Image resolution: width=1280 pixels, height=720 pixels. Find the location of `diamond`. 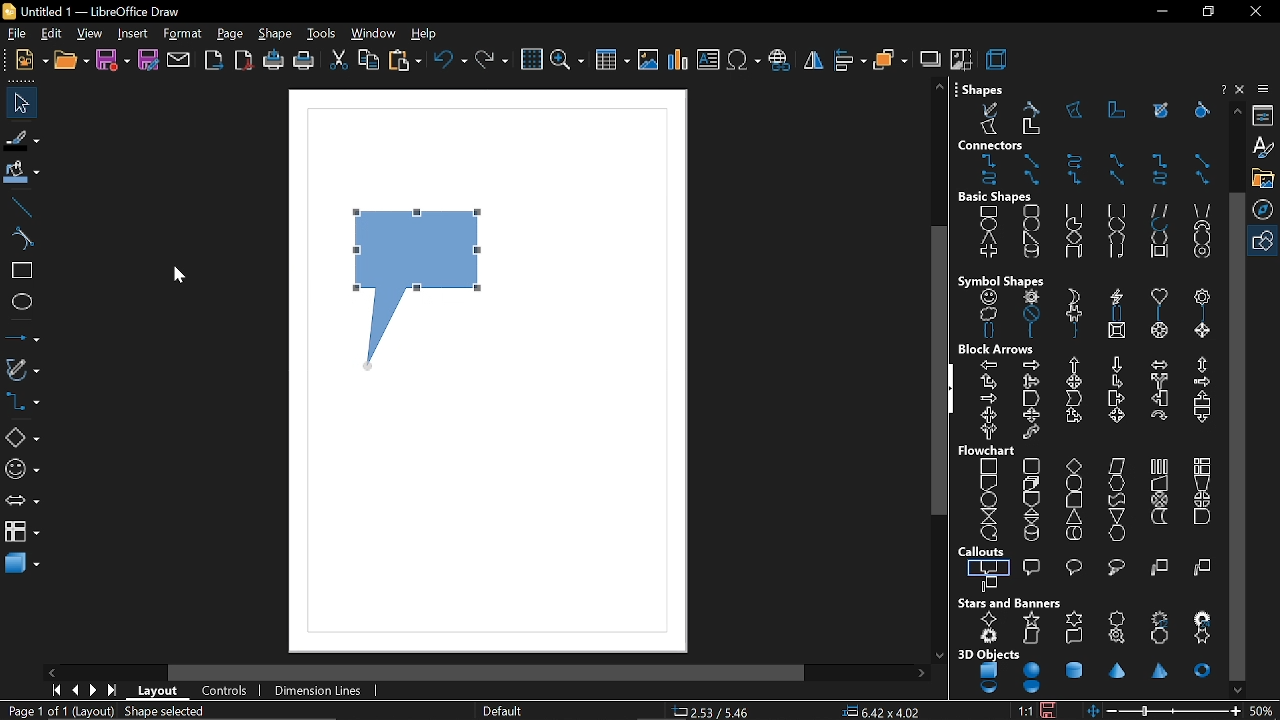

diamond is located at coordinates (1076, 238).